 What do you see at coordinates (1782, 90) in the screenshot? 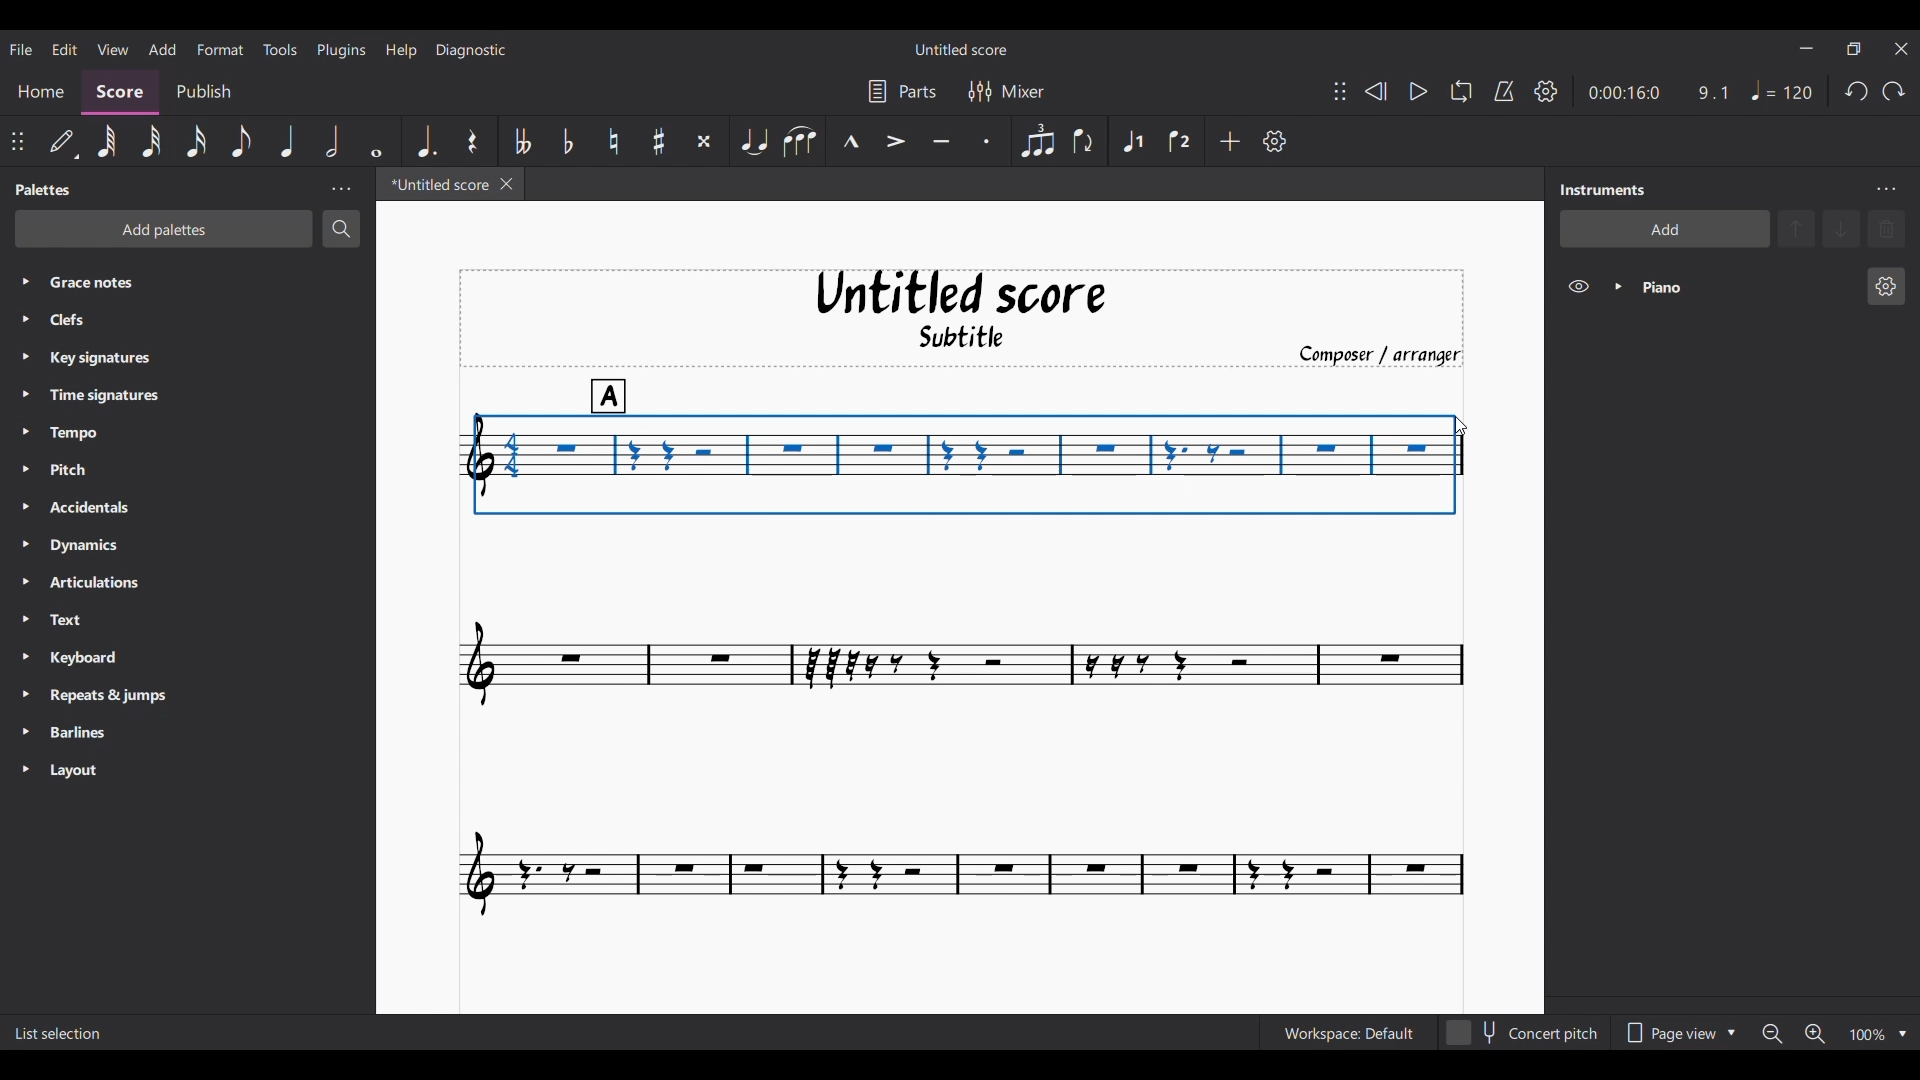
I see `Quarter note` at bounding box center [1782, 90].